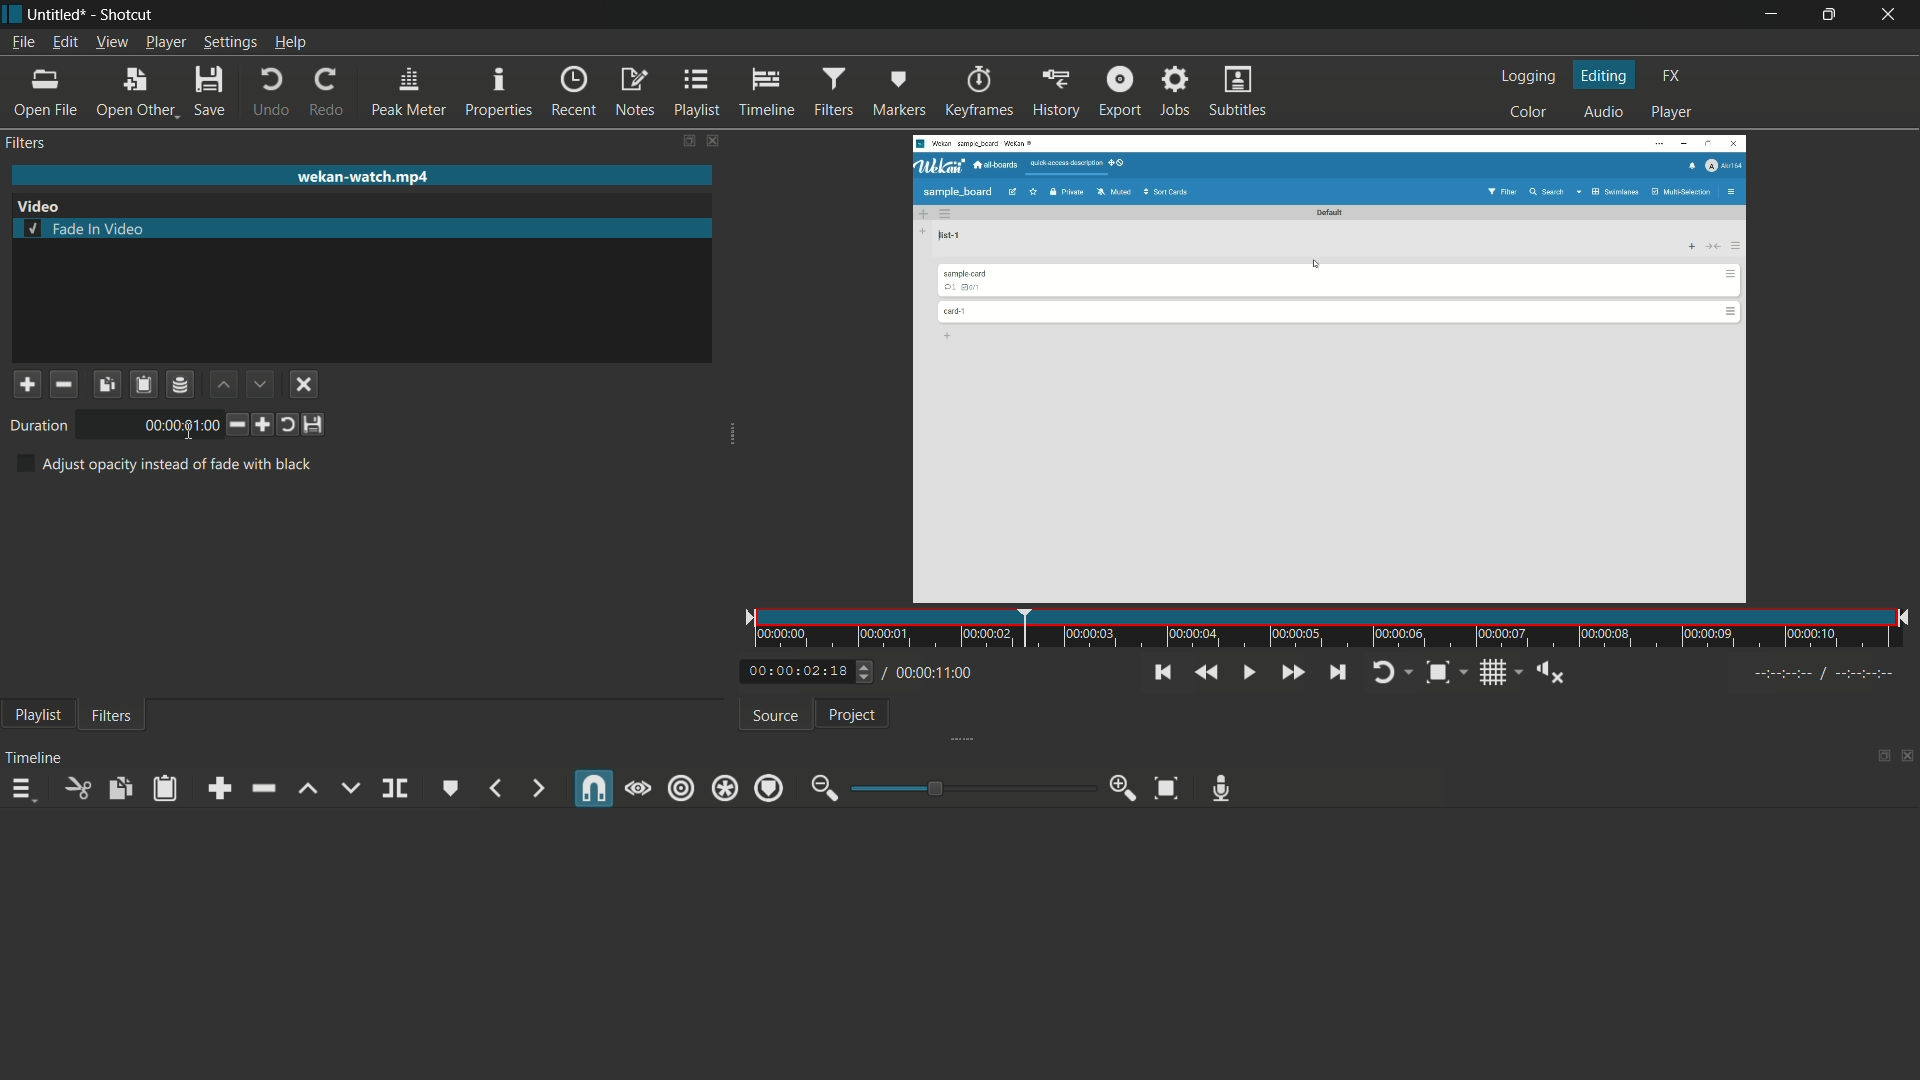 The width and height of the screenshot is (1920, 1080). I want to click on toggle grid, so click(1495, 674).